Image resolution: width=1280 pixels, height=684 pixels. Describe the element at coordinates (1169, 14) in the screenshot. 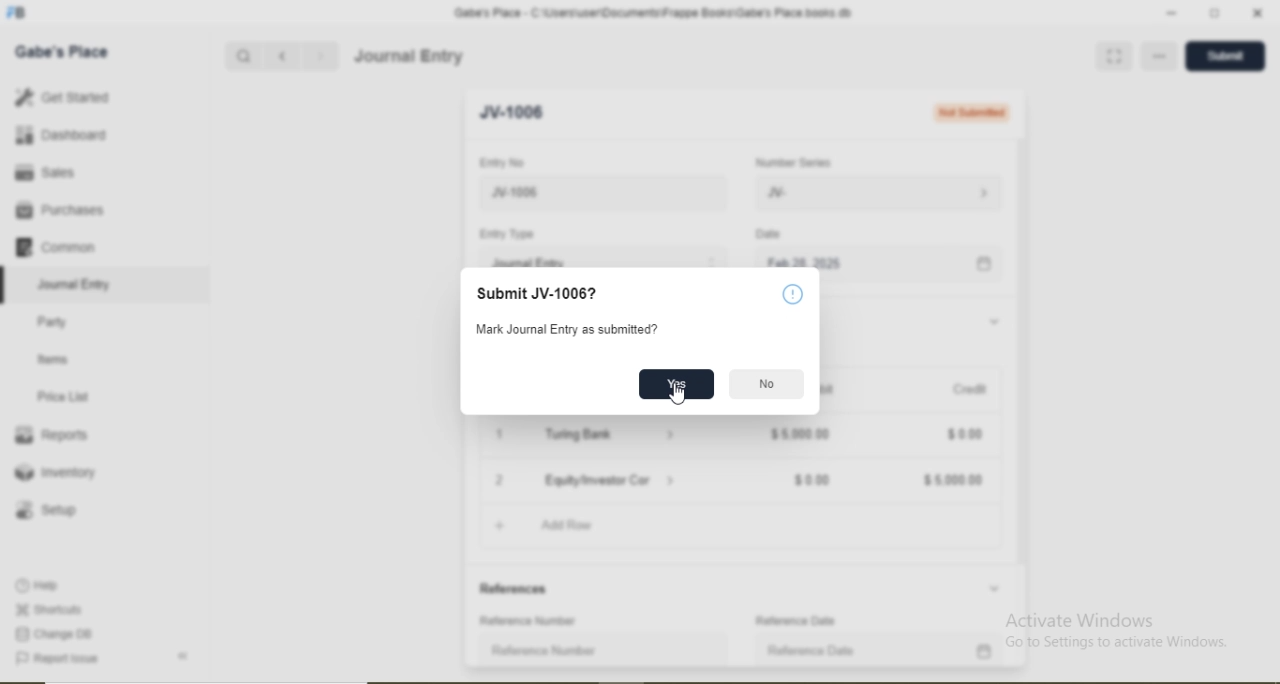

I see `minimize` at that location.